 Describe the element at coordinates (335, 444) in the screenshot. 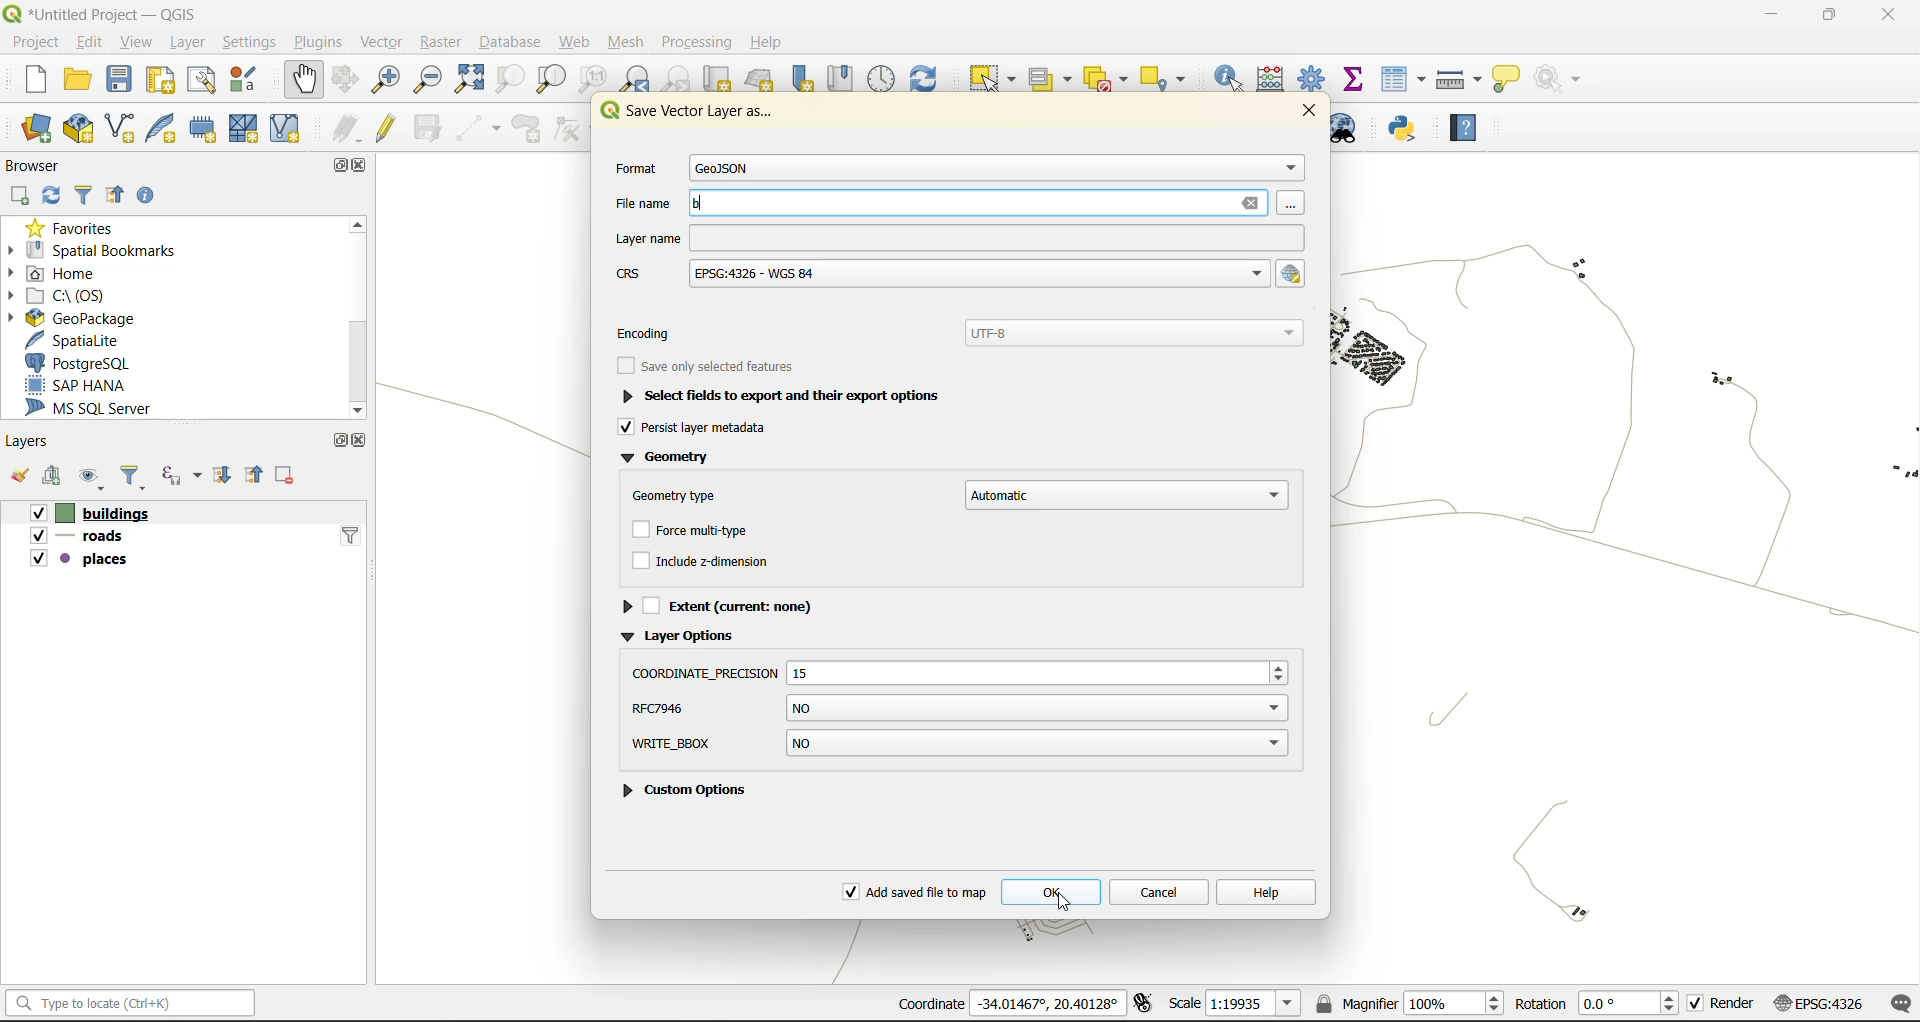

I see `maximize` at that location.